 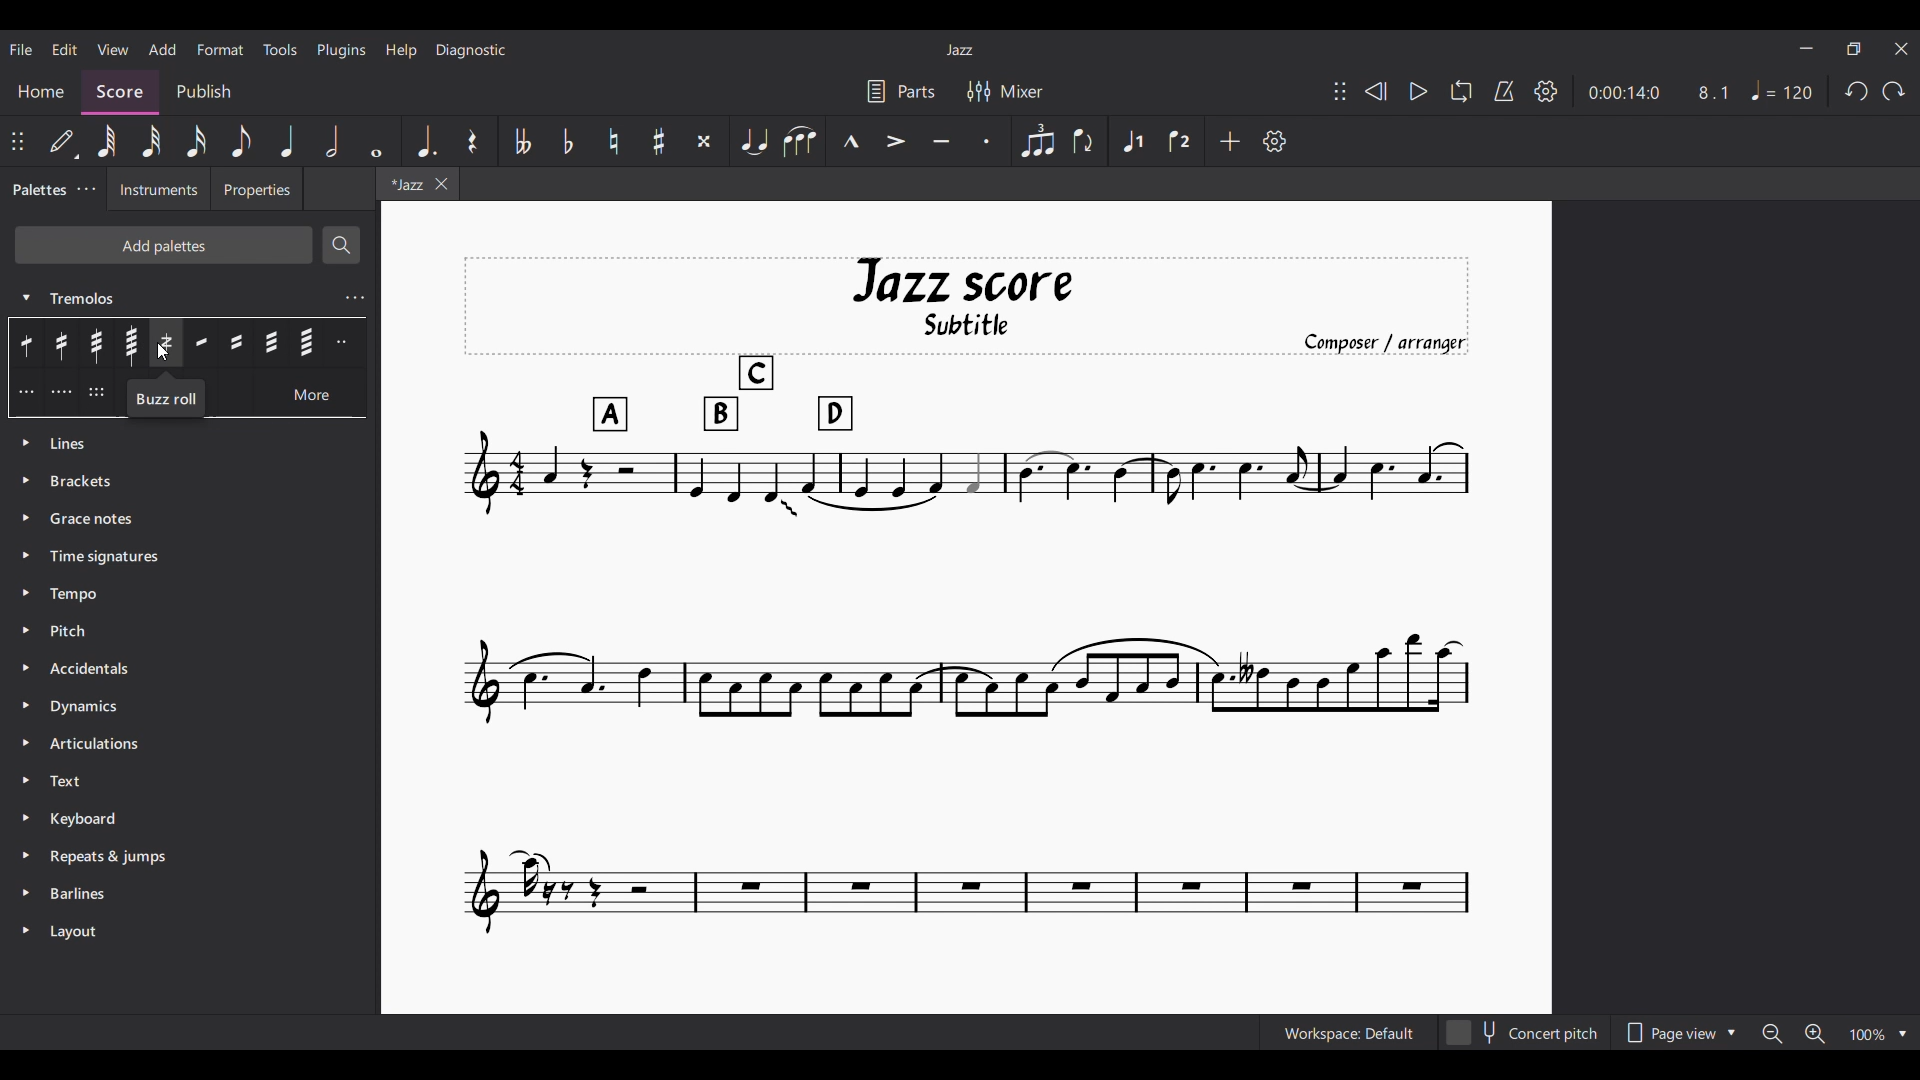 What do you see at coordinates (987, 141) in the screenshot?
I see `Staccato` at bounding box center [987, 141].